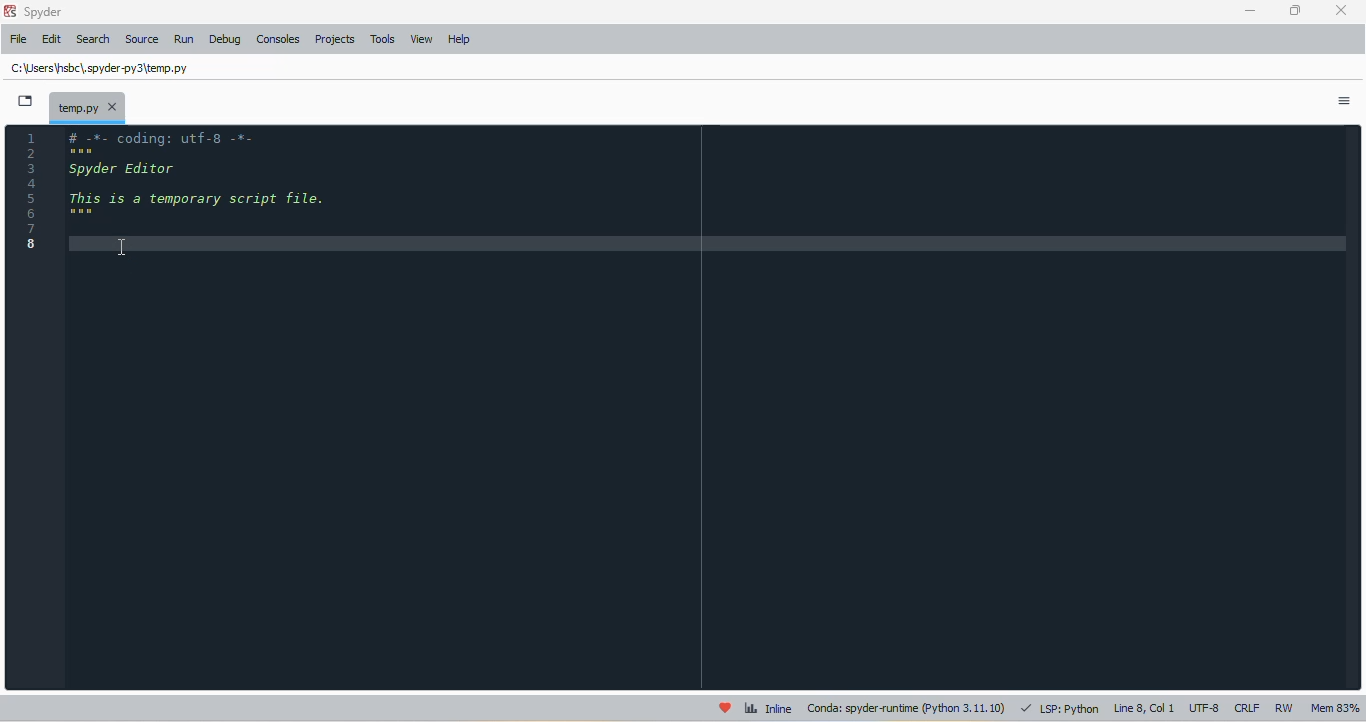 The width and height of the screenshot is (1366, 722). Describe the element at coordinates (908, 708) in the screenshot. I see `conda: spyder-runtime (python 3. 11. 10)` at that location.